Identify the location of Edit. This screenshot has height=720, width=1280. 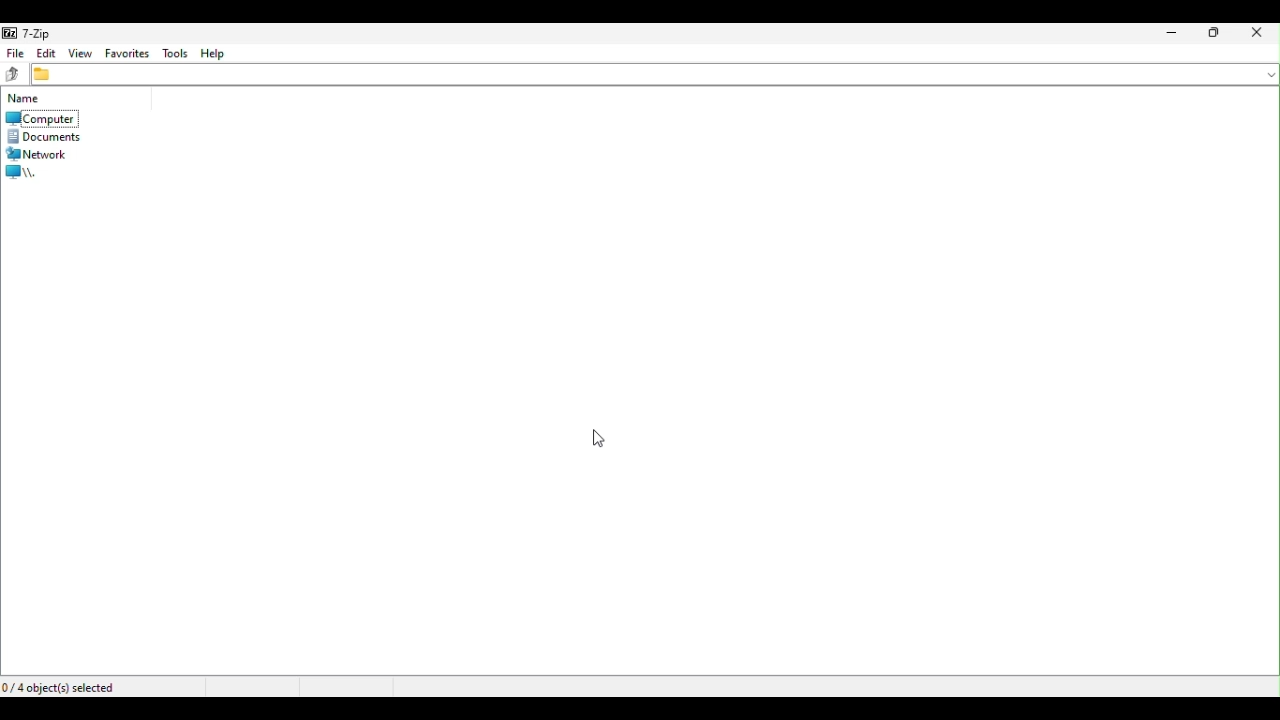
(47, 55).